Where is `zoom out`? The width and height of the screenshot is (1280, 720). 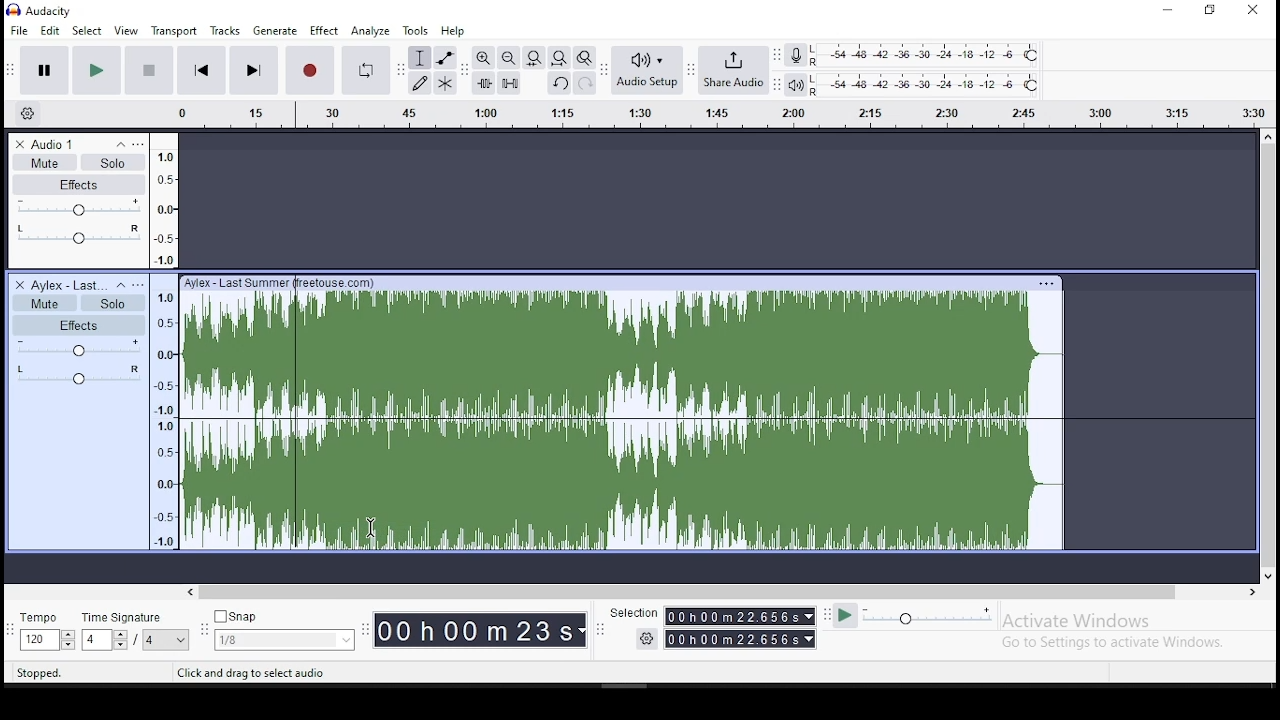 zoom out is located at coordinates (508, 57).